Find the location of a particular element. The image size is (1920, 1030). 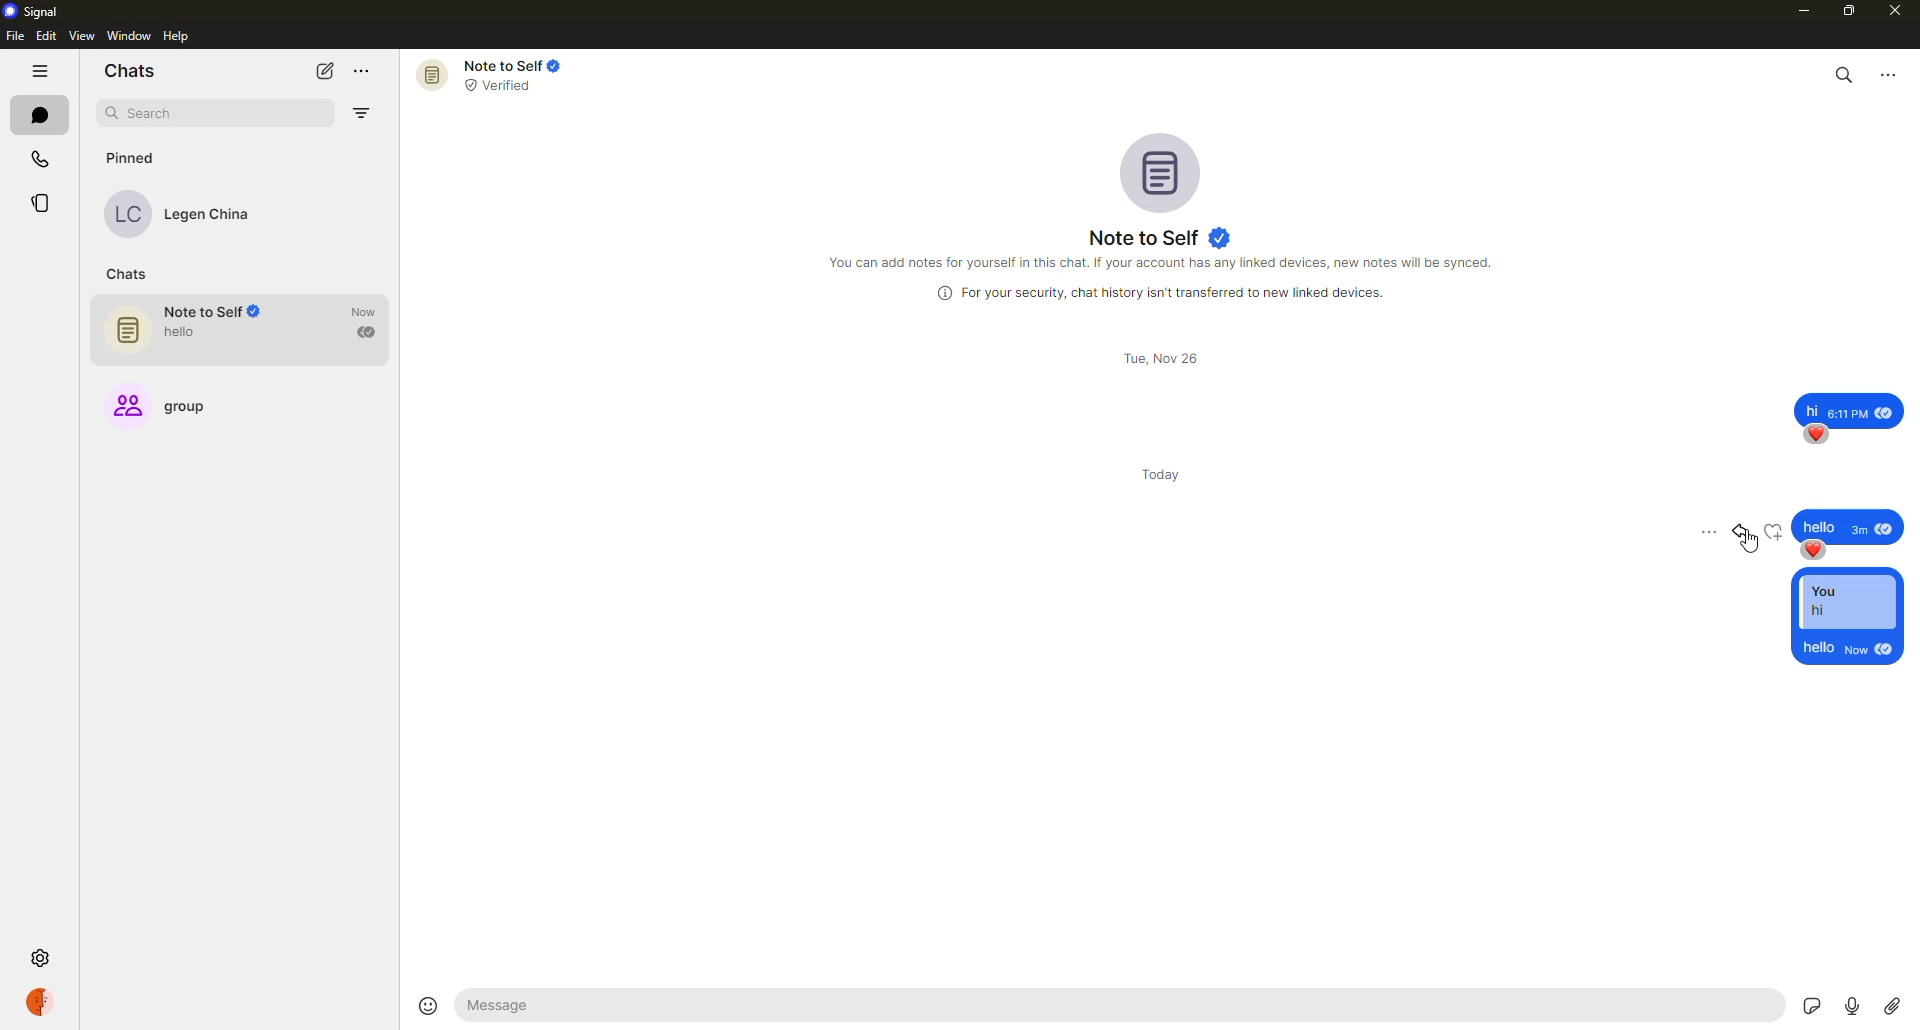

signal is located at coordinates (33, 12).